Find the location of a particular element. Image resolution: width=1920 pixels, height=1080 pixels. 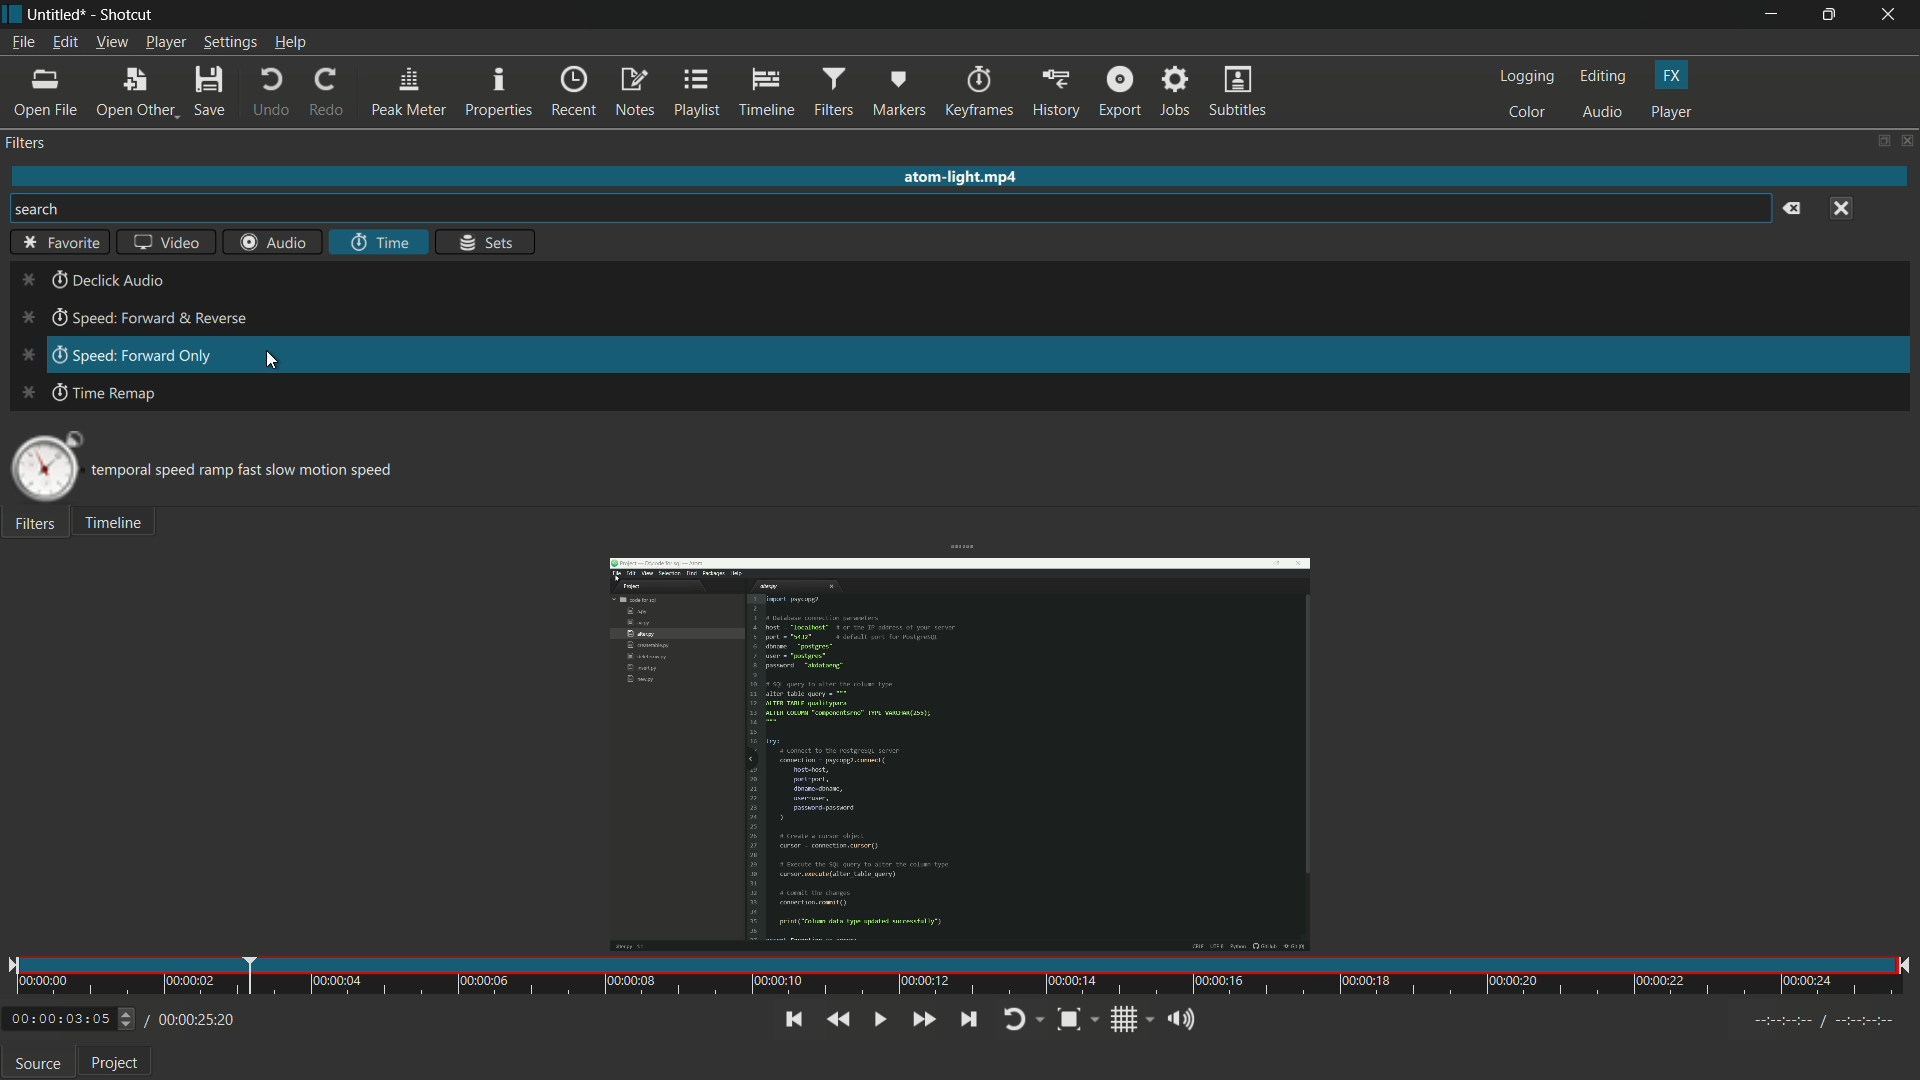

temporal speed ramp fast slow motion speed is located at coordinates (257, 467).